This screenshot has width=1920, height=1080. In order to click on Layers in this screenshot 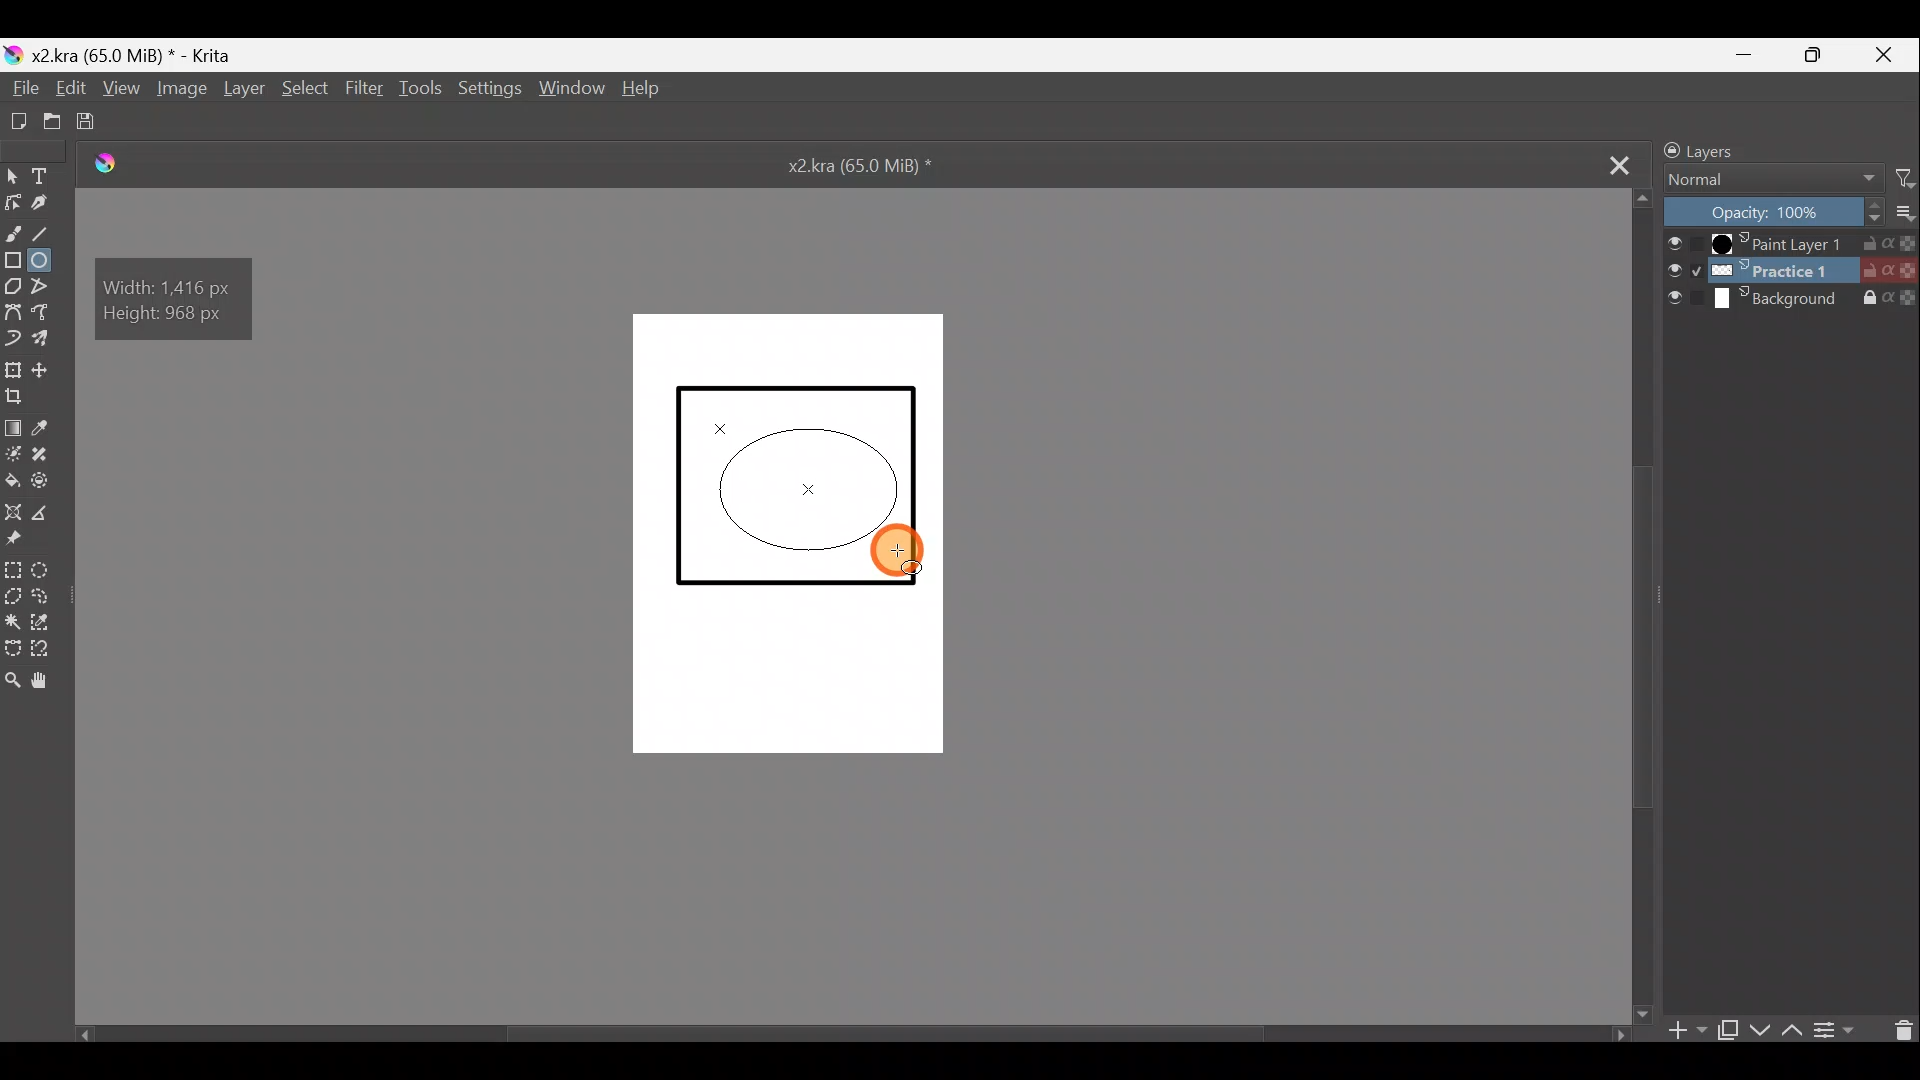, I will do `click(1720, 149)`.